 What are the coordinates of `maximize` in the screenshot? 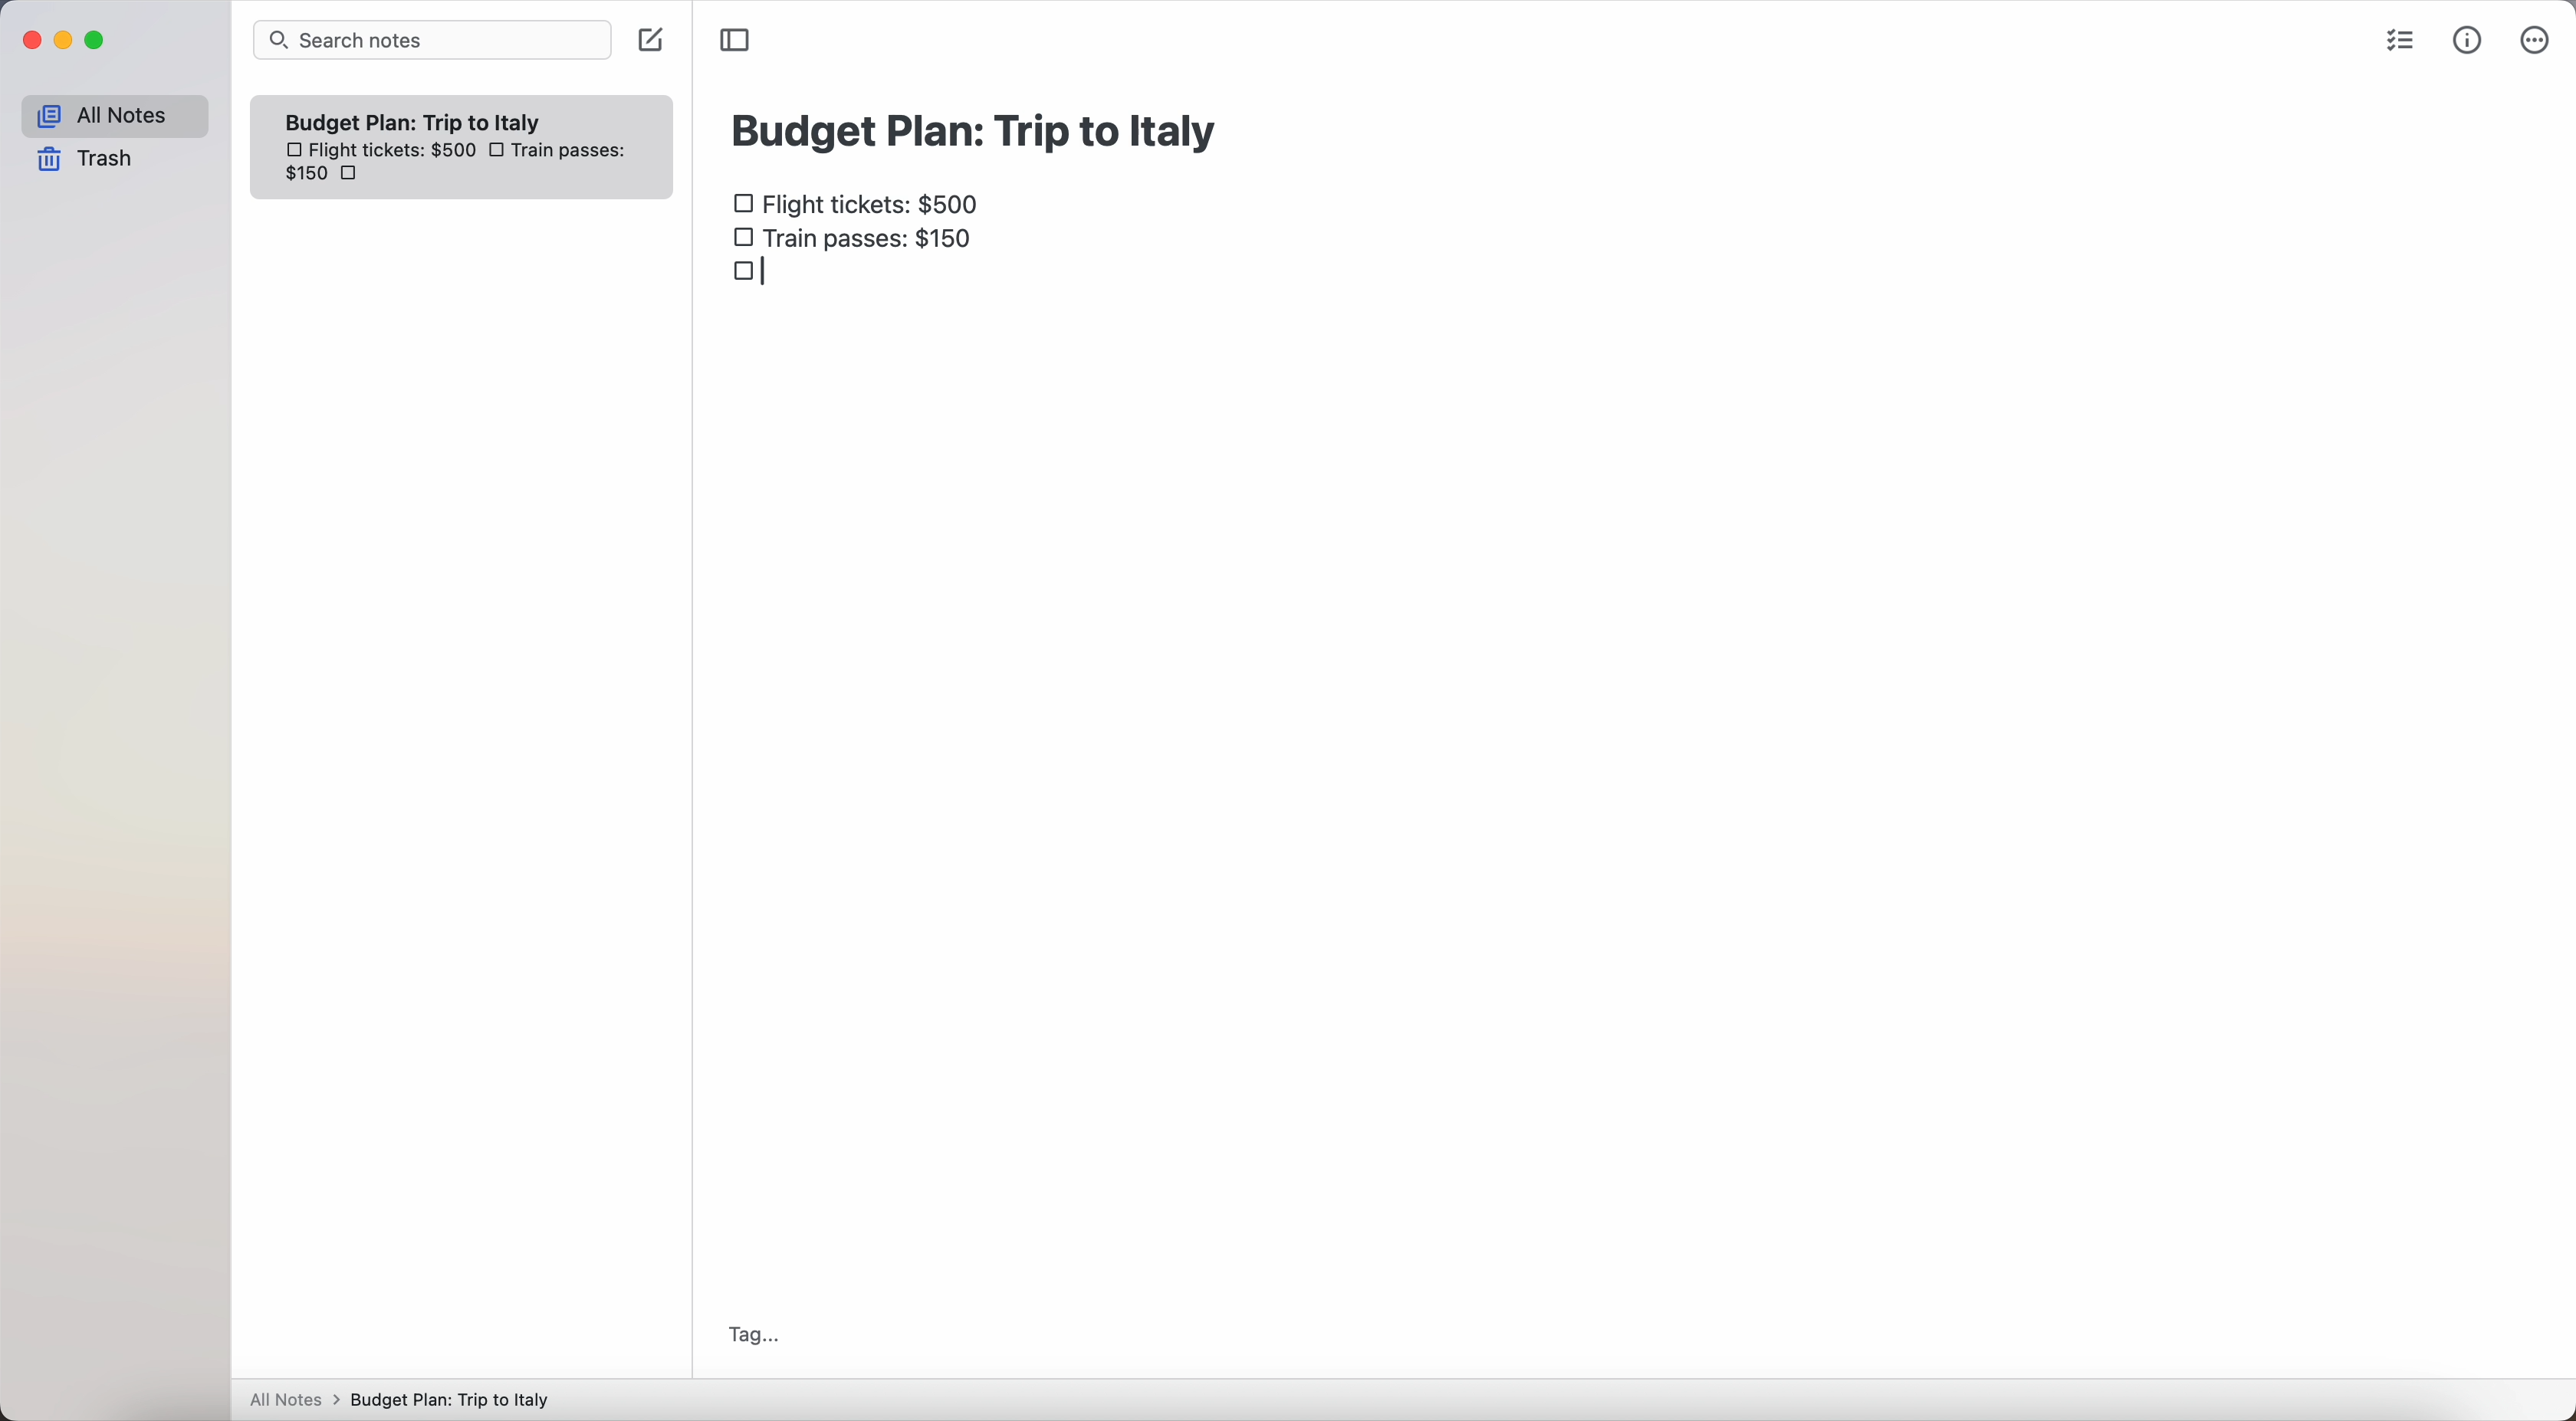 It's located at (100, 41).